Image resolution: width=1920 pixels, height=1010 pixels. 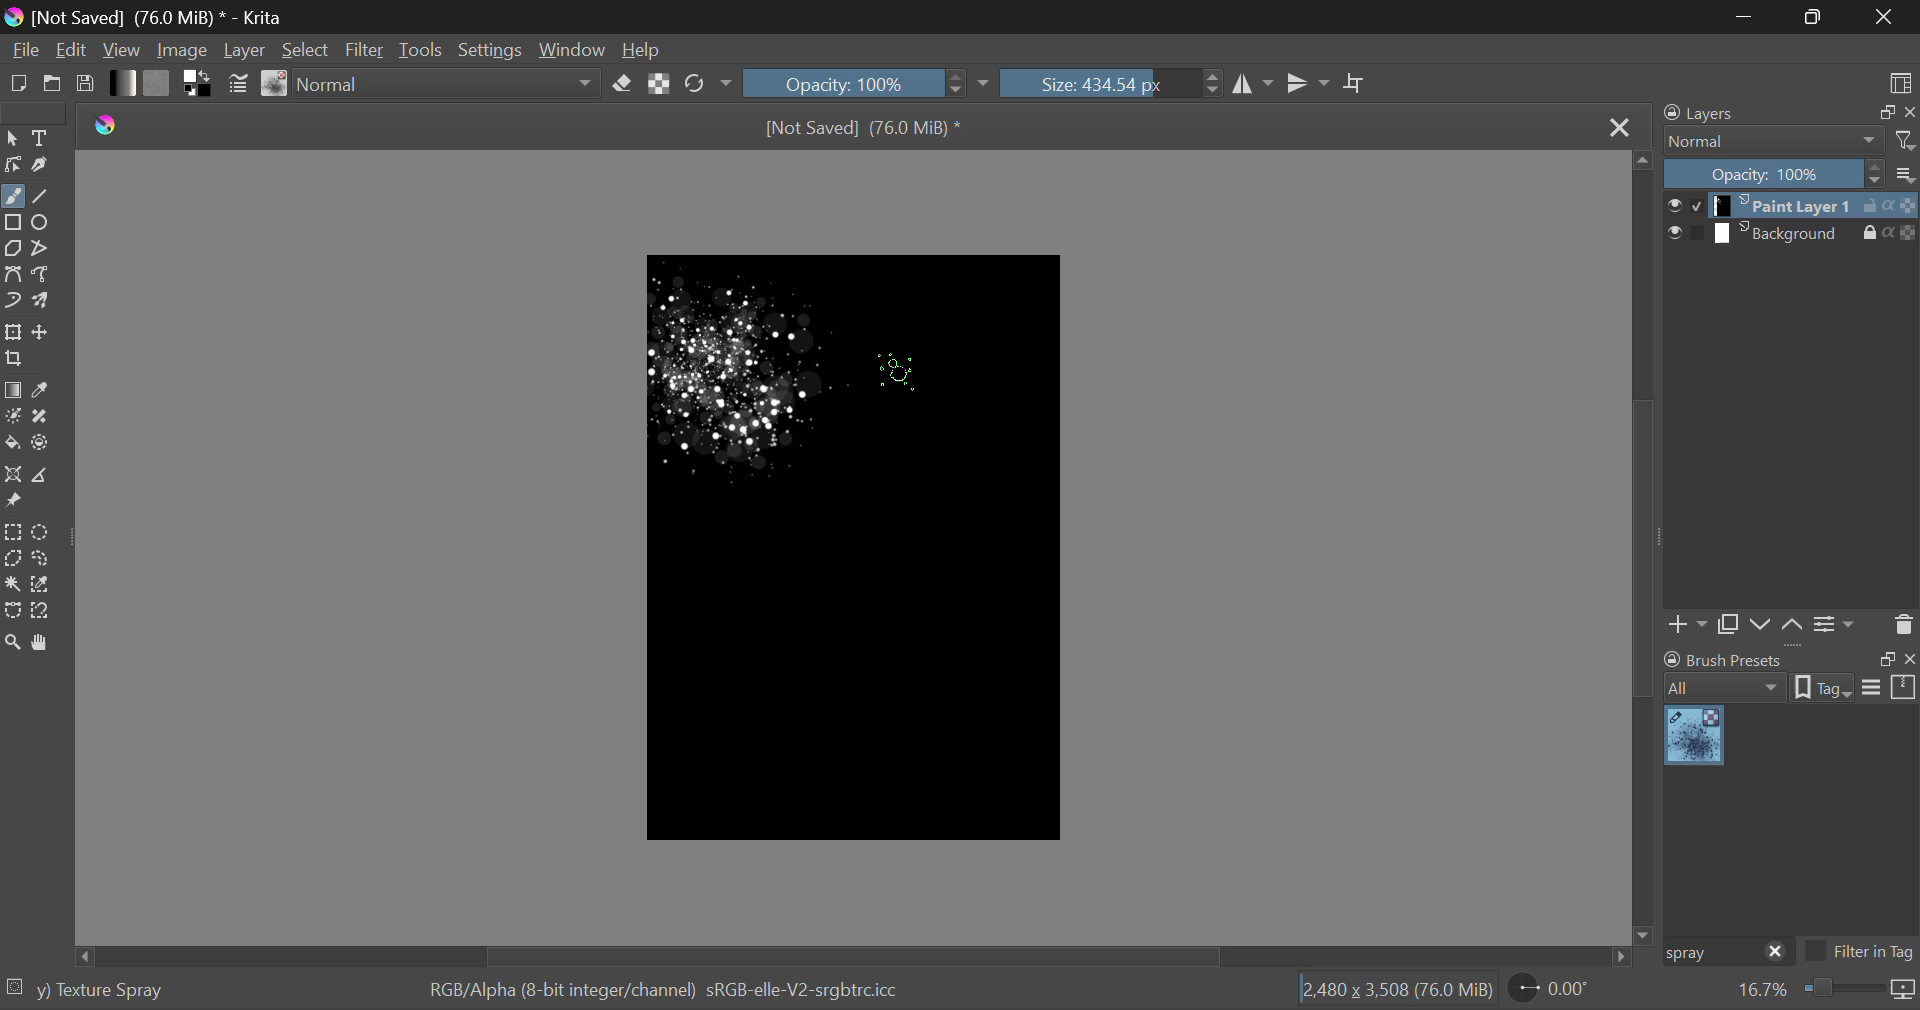 I want to click on Bezier Curve, so click(x=12, y=273).